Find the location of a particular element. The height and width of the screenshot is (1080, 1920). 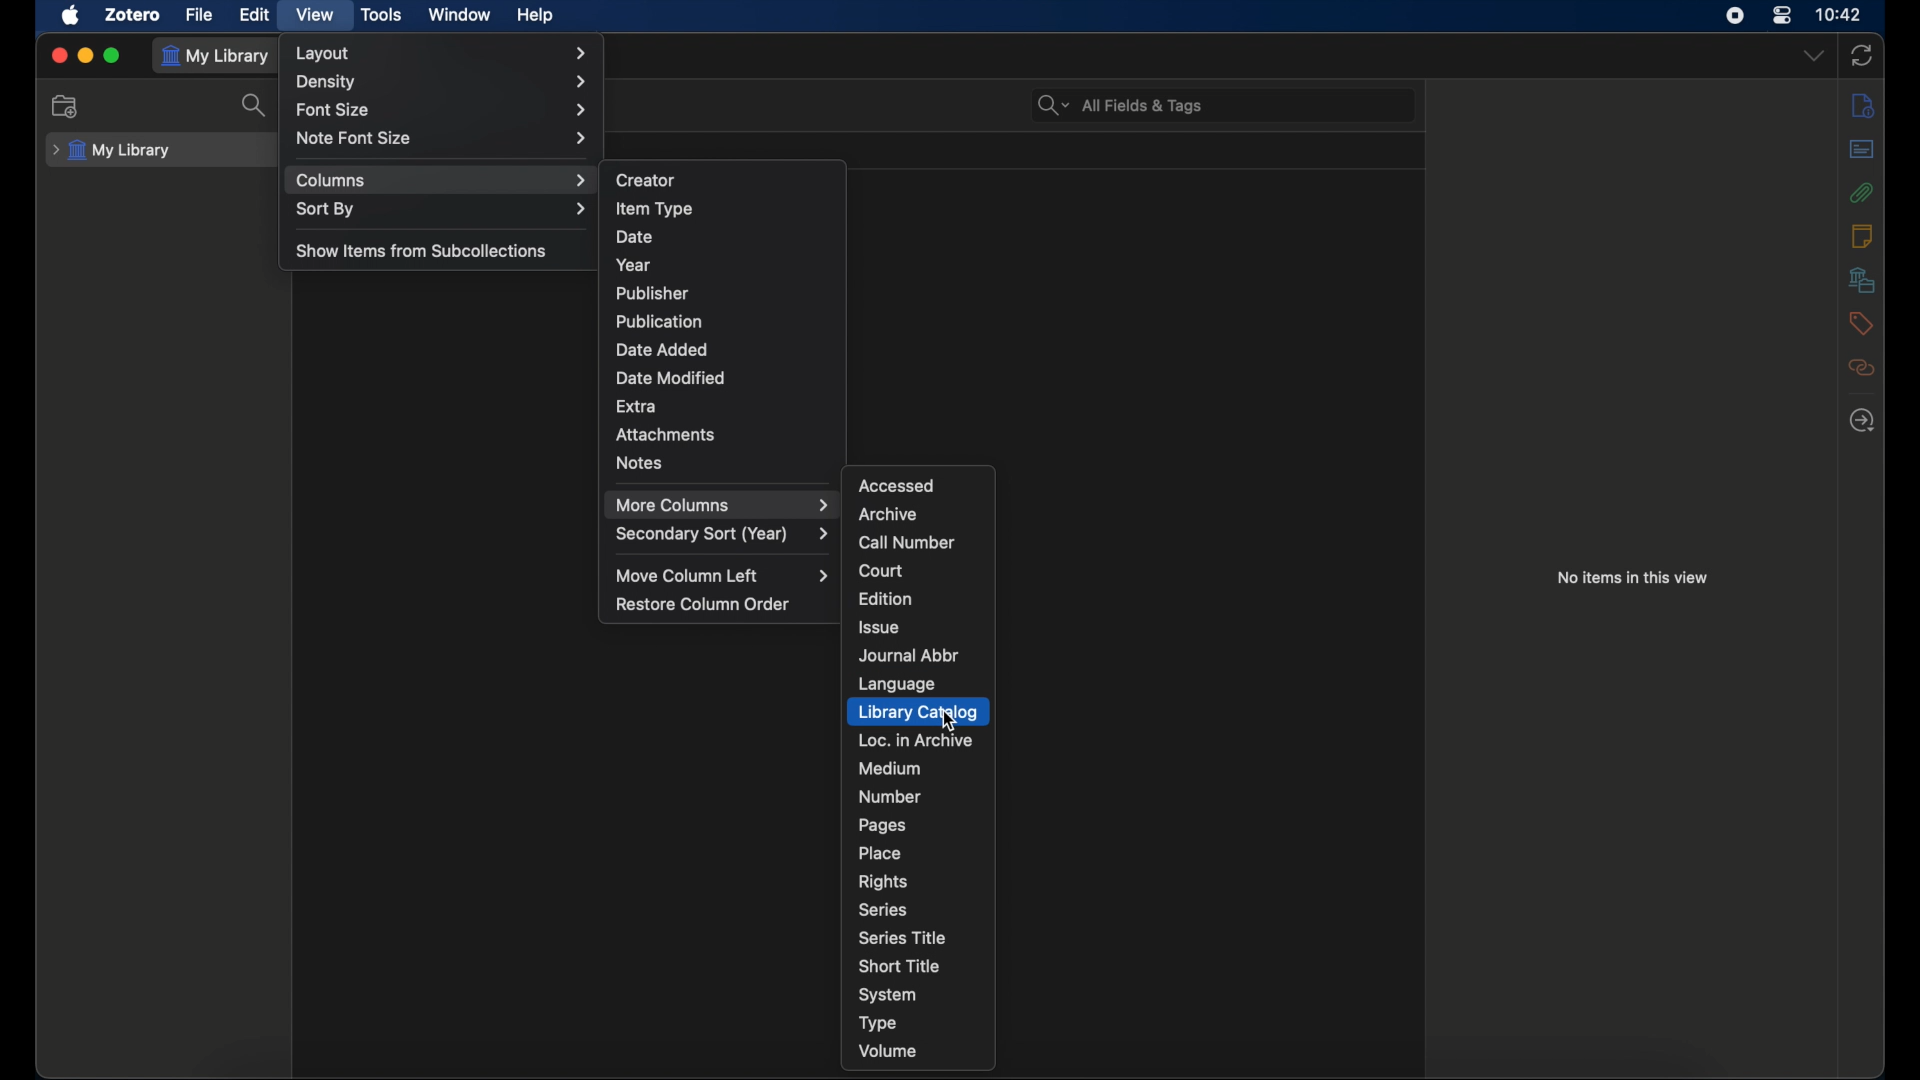

type is located at coordinates (878, 1025).